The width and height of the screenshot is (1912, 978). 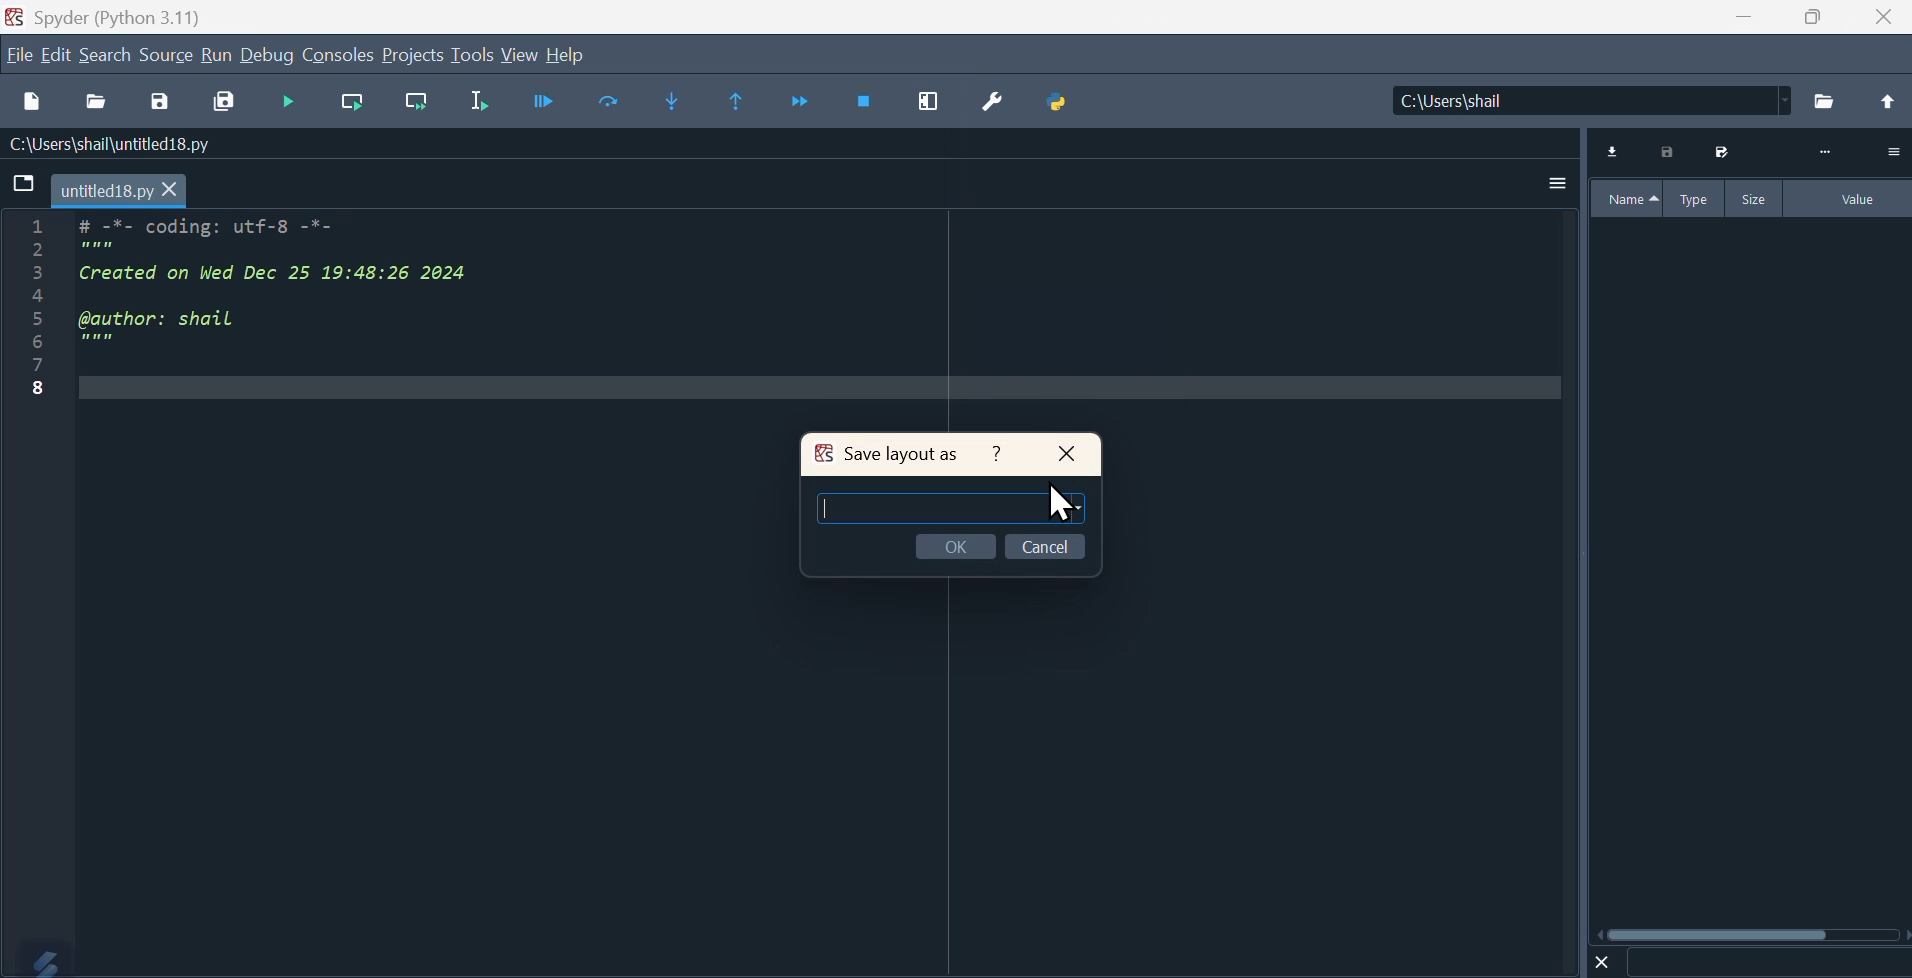 What do you see at coordinates (1719, 152) in the screenshot?
I see `Save` at bounding box center [1719, 152].